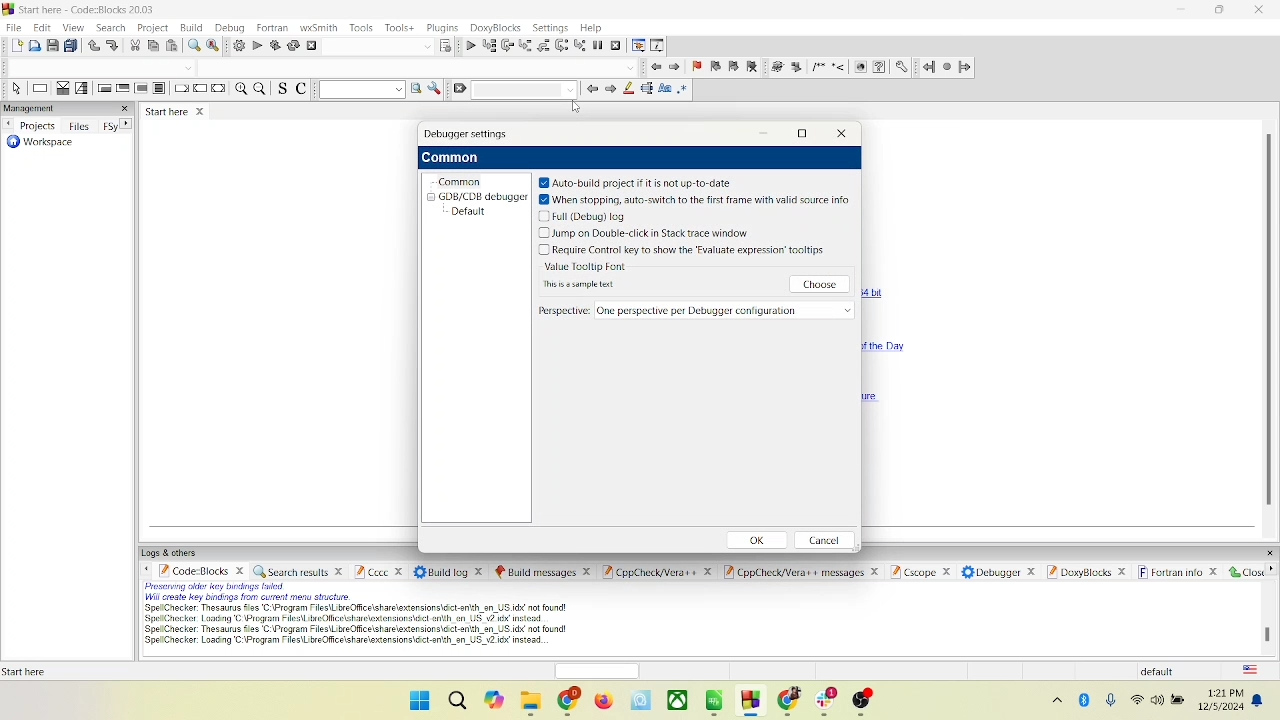 The width and height of the screenshot is (1280, 720). What do you see at coordinates (824, 539) in the screenshot?
I see `cancel` at bounding box center [824, 539].